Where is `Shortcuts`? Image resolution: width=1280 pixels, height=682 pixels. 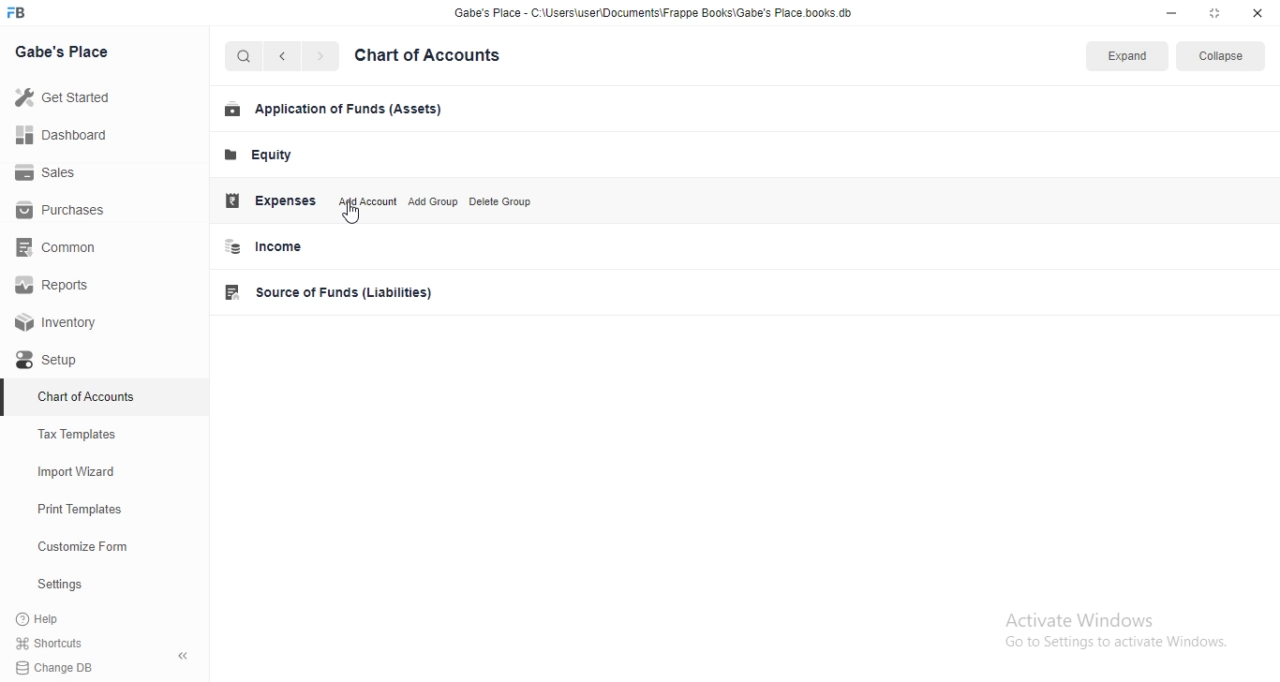 Shortcuts is located at coordinates (107, 645).